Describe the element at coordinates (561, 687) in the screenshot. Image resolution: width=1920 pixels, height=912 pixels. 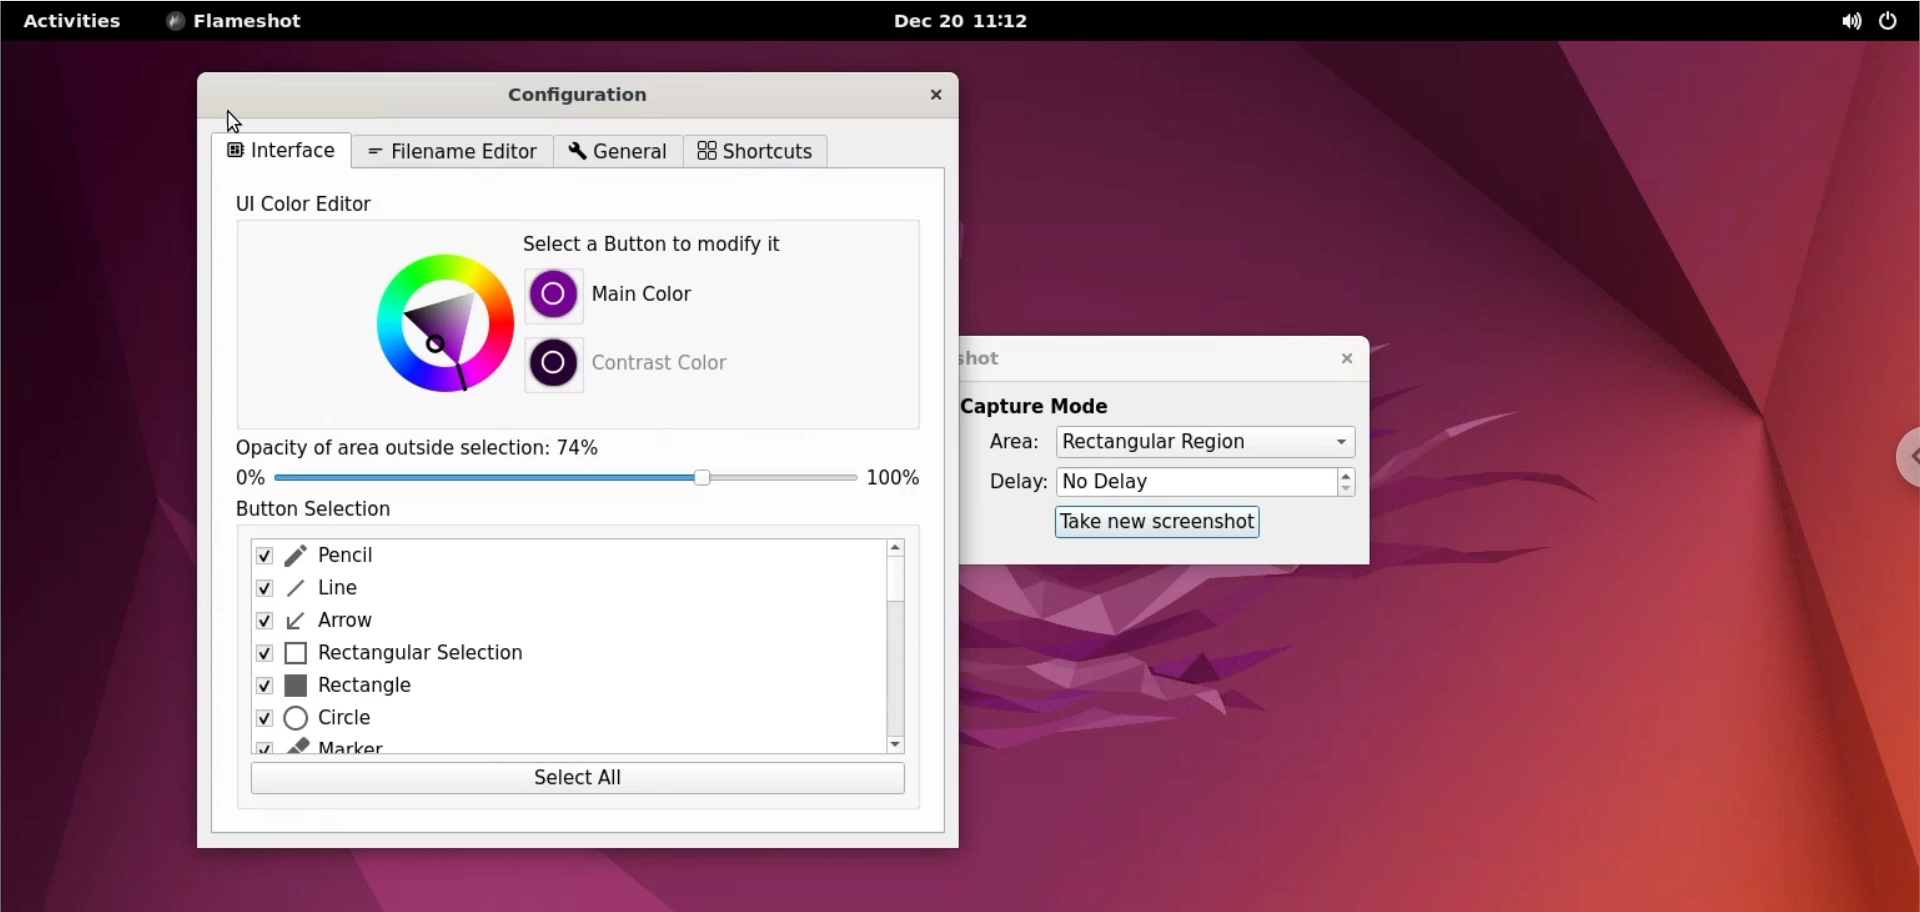
I see `rectangle checkbox` at that location.